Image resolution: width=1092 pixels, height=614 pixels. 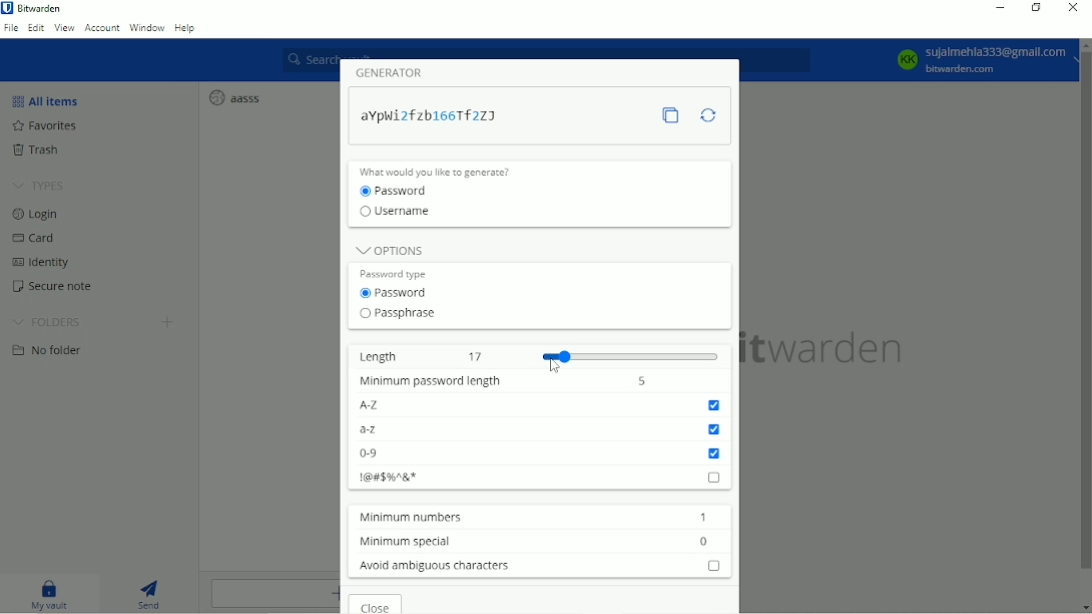 I want to click on aasss, so click(x=234, y=97).